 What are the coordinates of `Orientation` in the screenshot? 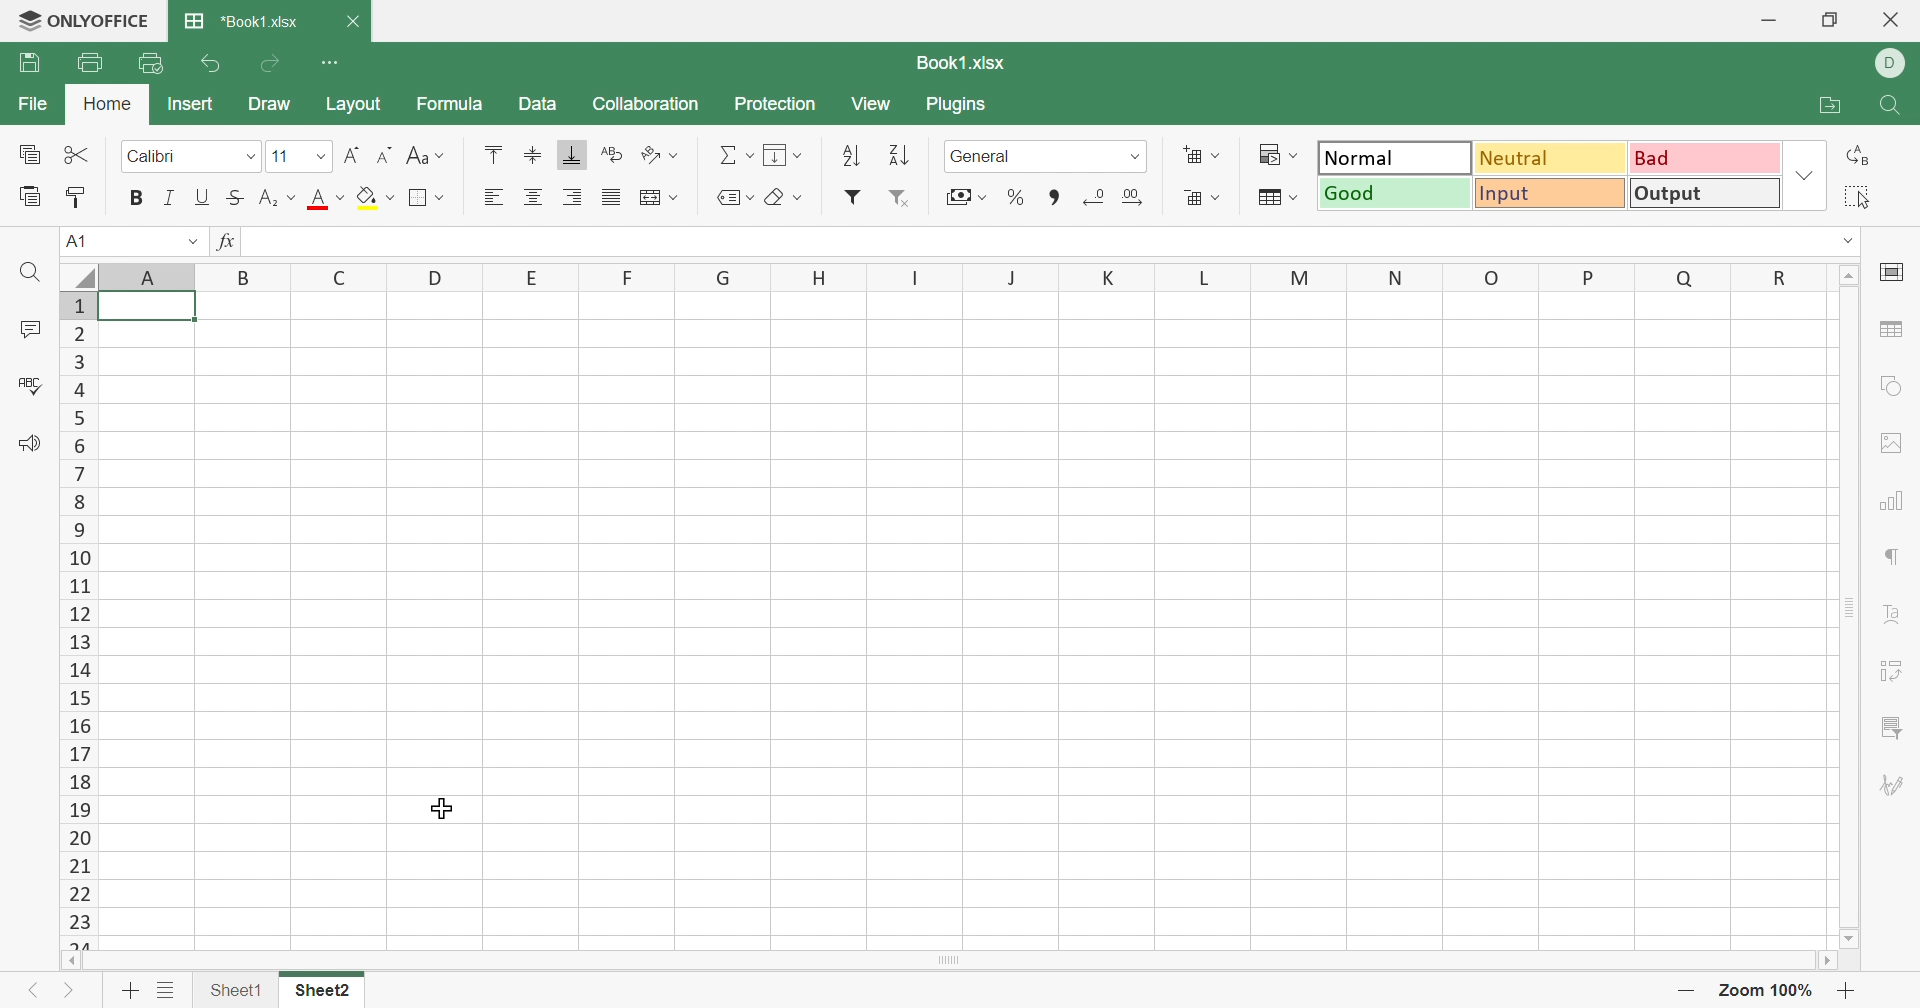 It's located at (649, 151).